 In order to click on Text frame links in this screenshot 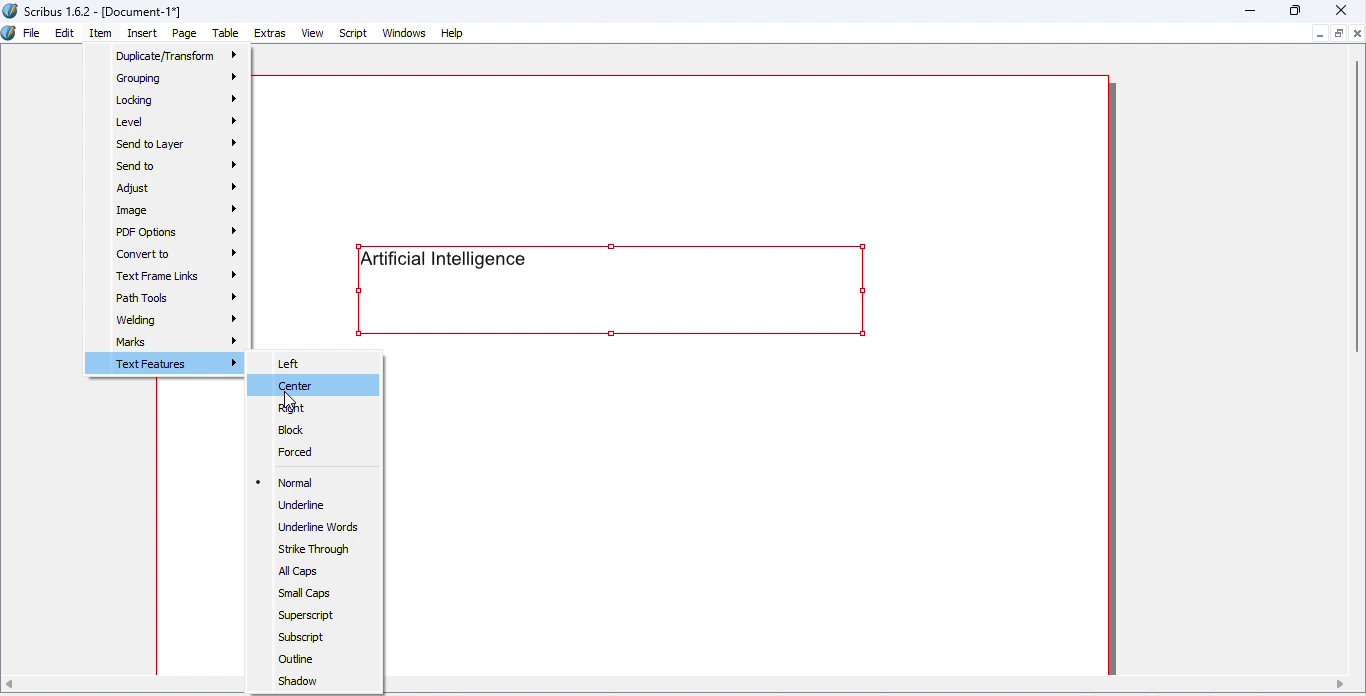, I will do `click(181, 277)`.